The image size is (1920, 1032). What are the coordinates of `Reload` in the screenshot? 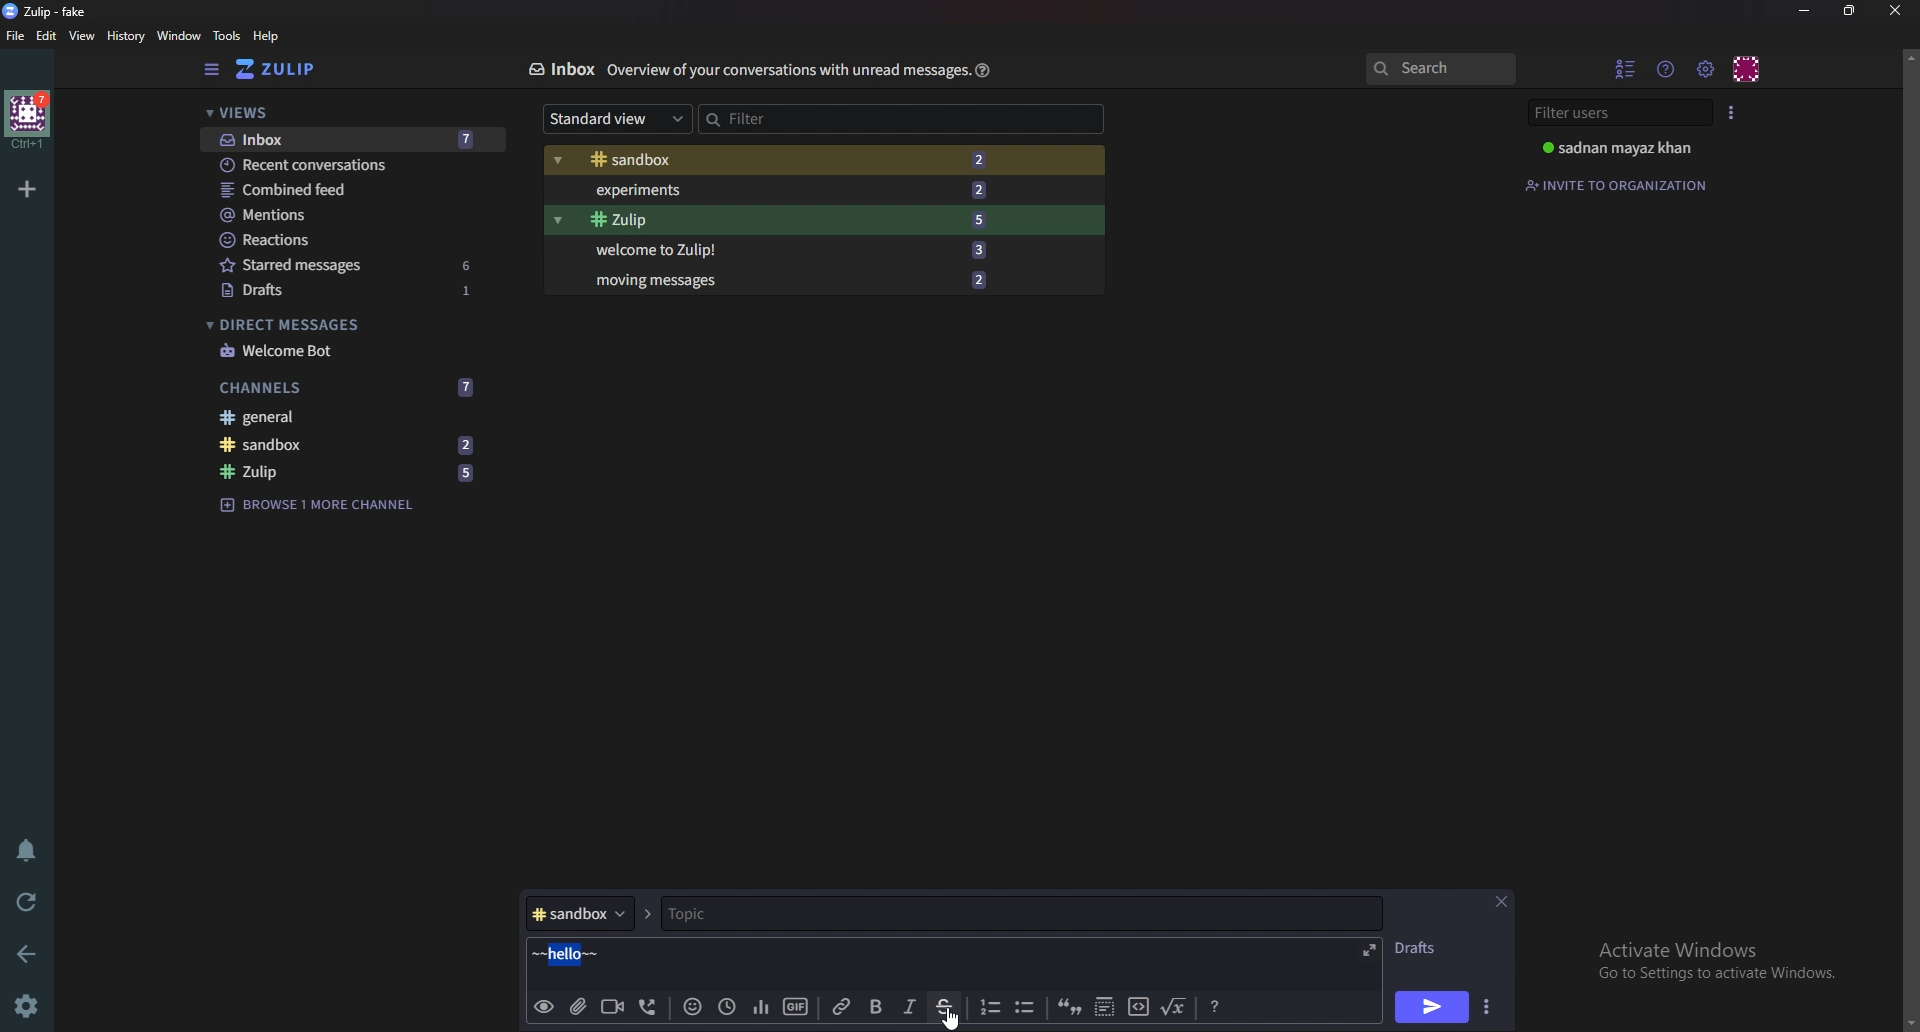 It's located at (25, 899).